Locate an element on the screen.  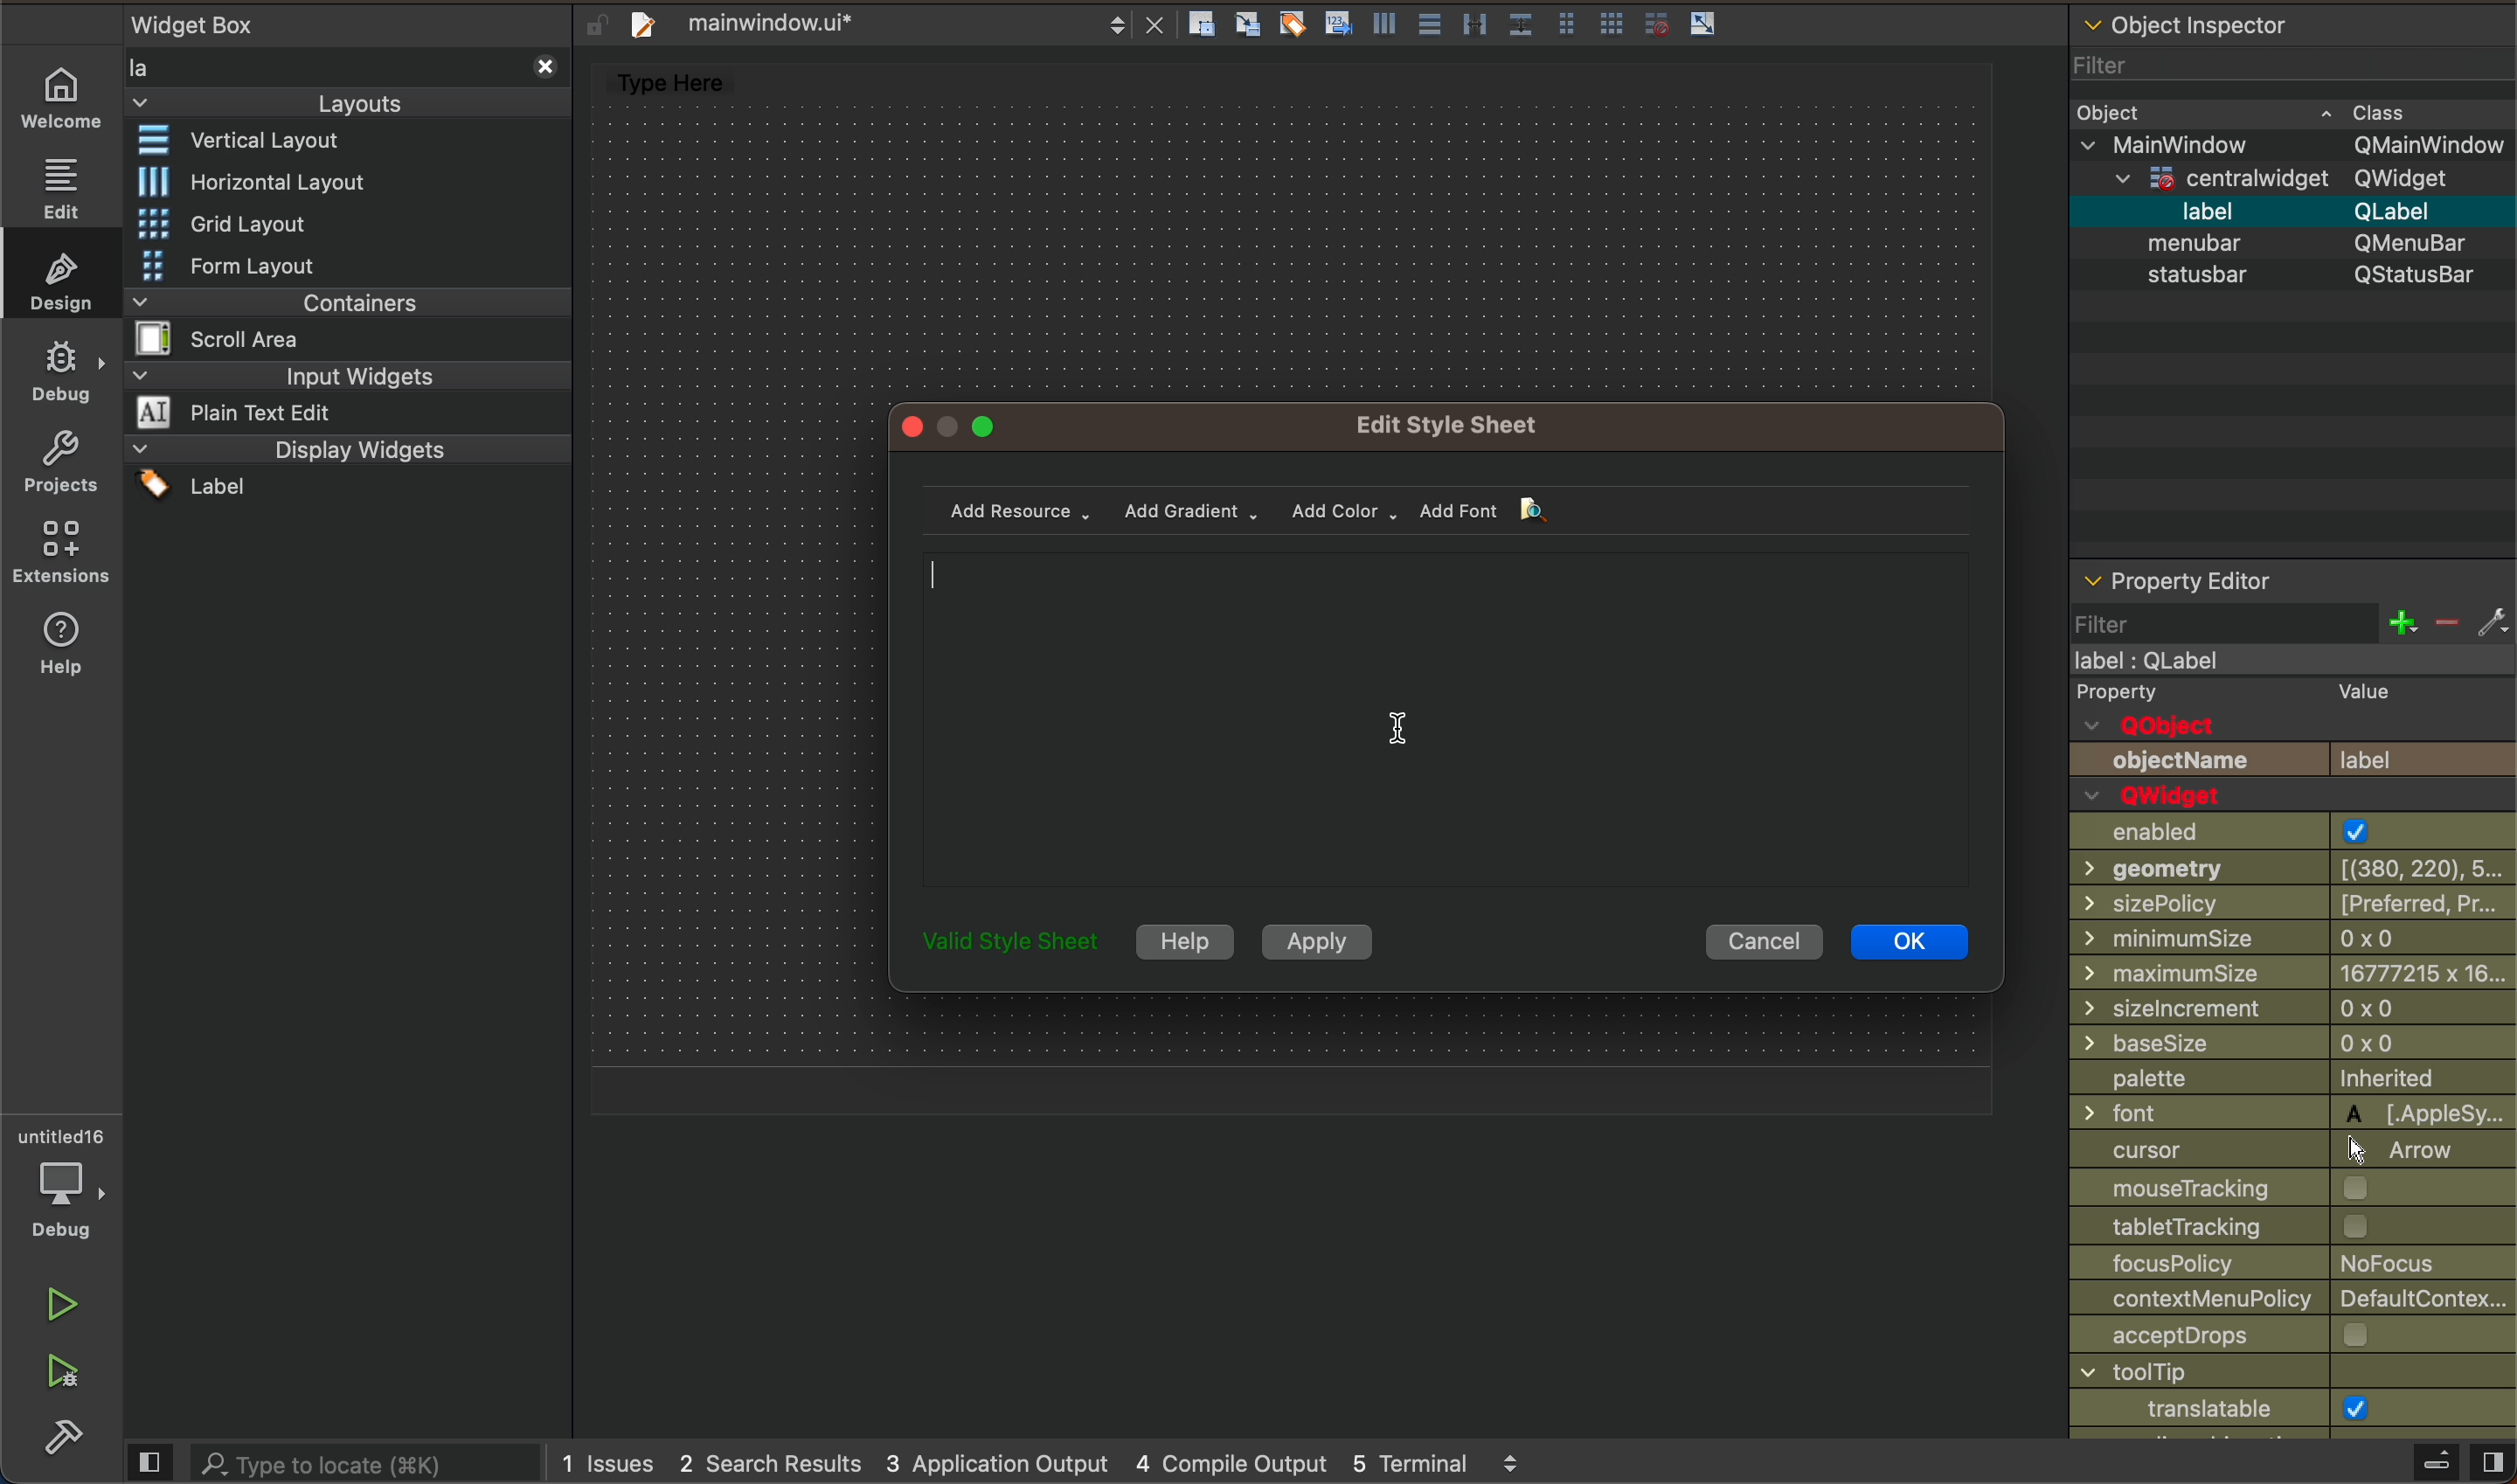
add color is located at coordinates (1349, 509).